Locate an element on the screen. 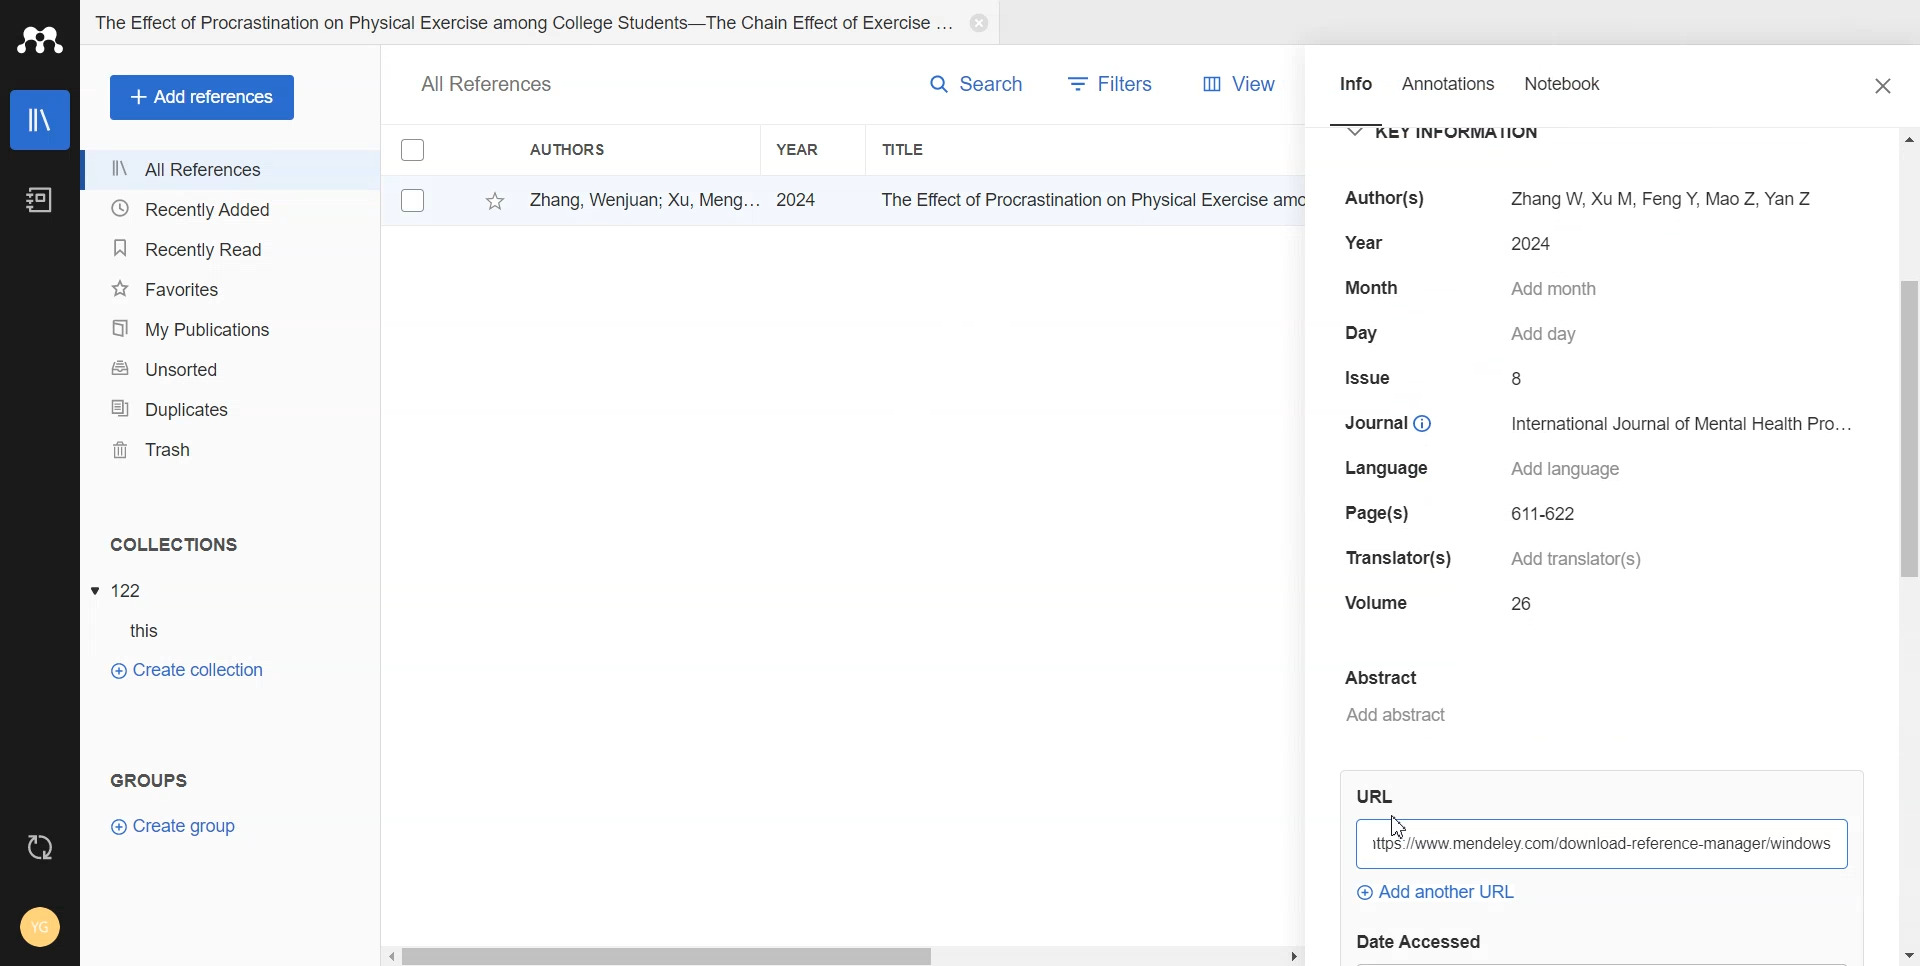 Image resolution: width=1920 pixels, height=966 pixels. Text is located at coordinates (173, 545).